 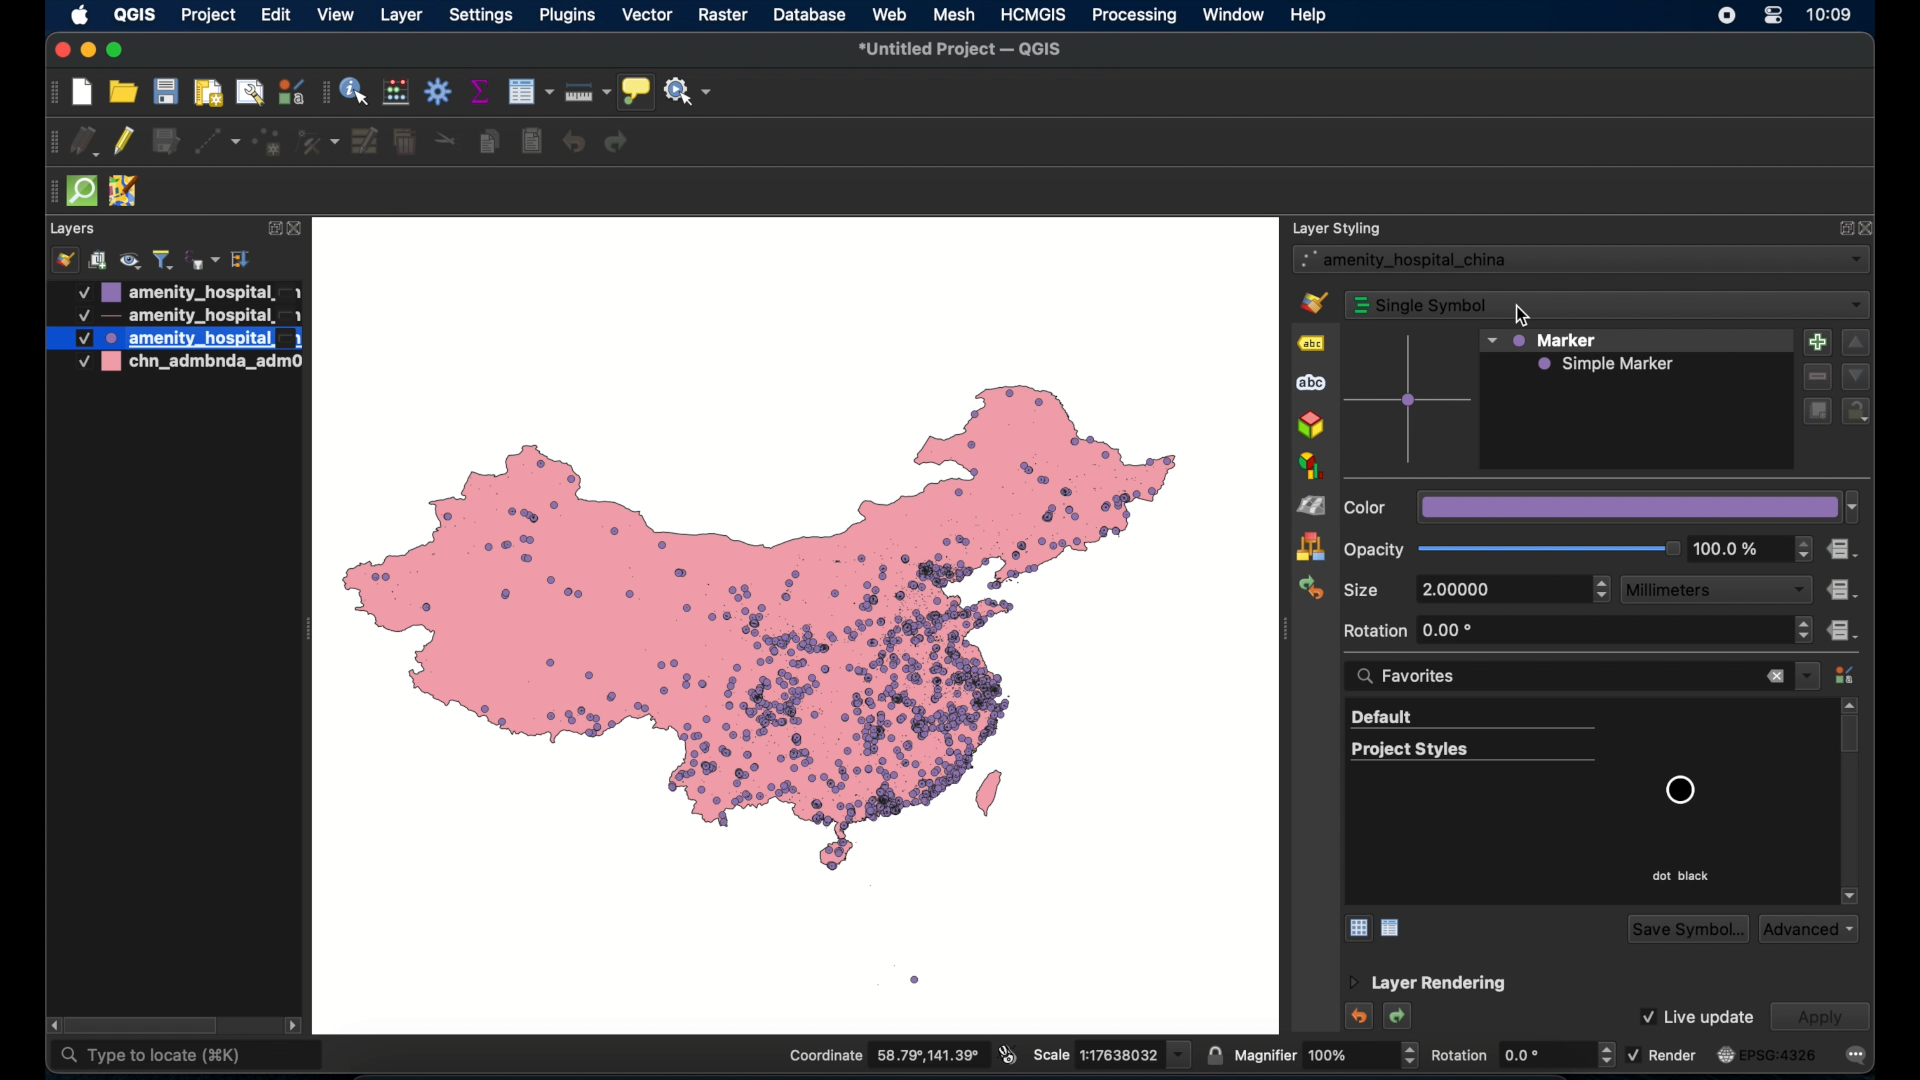 I want to click on time, so click(x=1832, y=17).